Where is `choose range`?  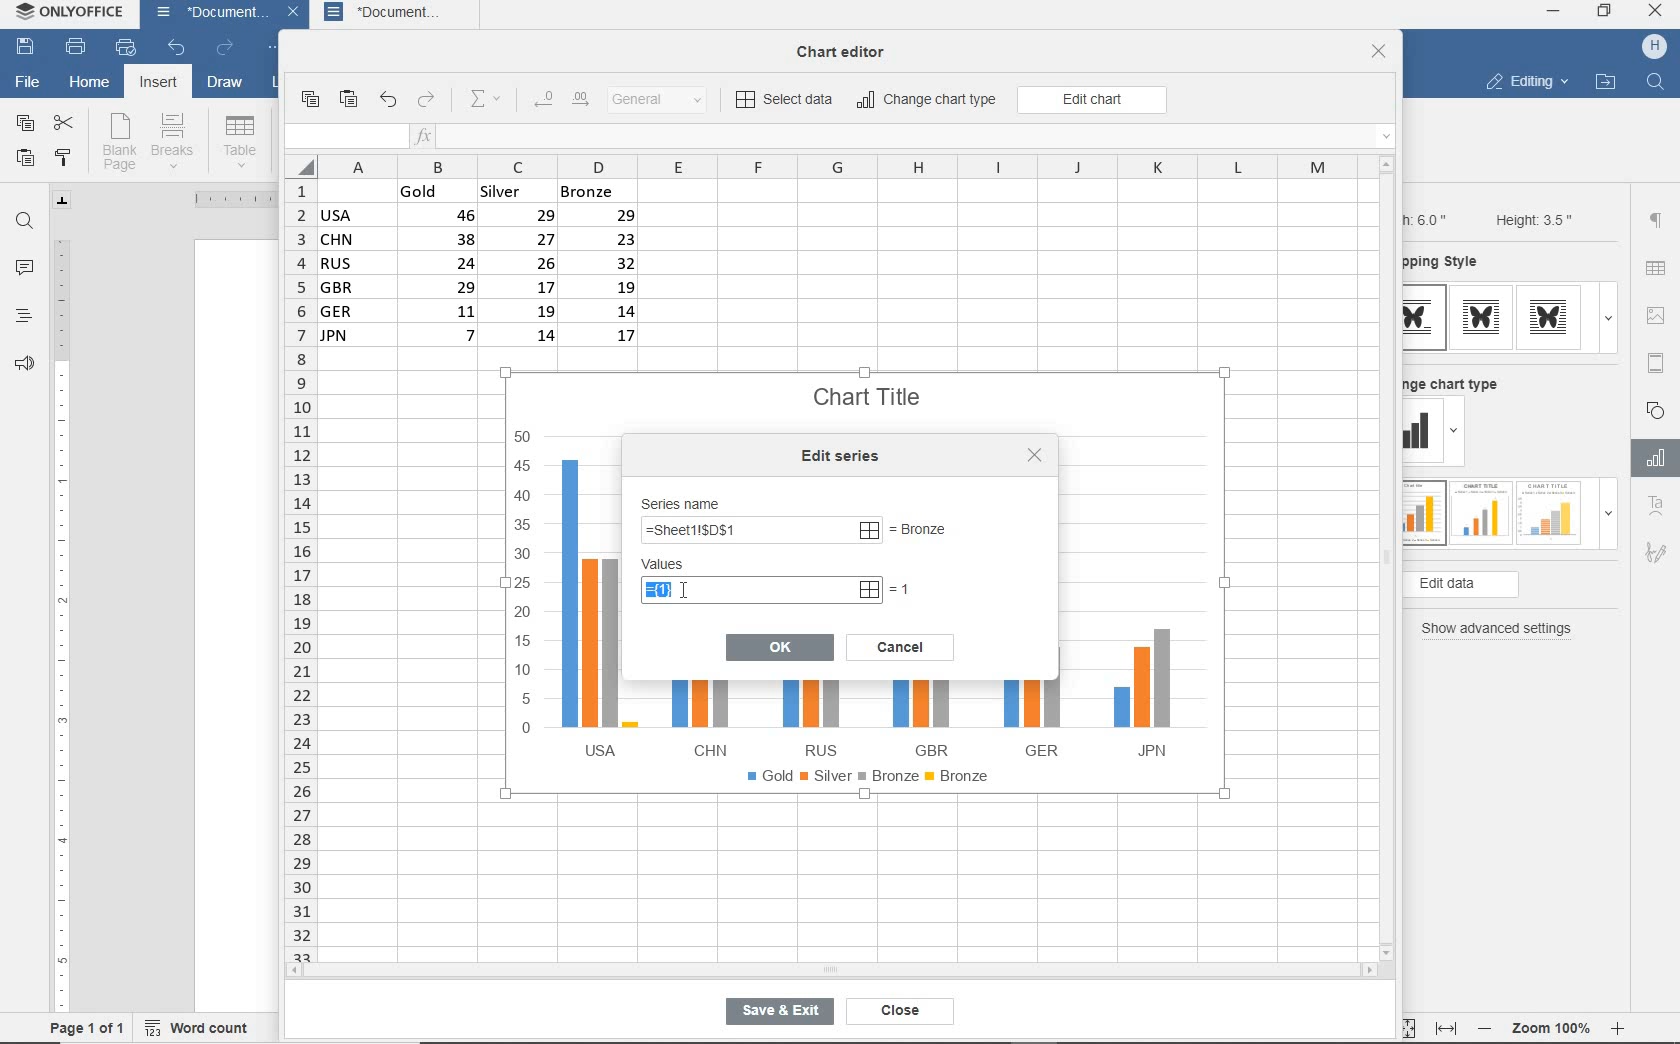
choose range is located at coordinates (933, 529).